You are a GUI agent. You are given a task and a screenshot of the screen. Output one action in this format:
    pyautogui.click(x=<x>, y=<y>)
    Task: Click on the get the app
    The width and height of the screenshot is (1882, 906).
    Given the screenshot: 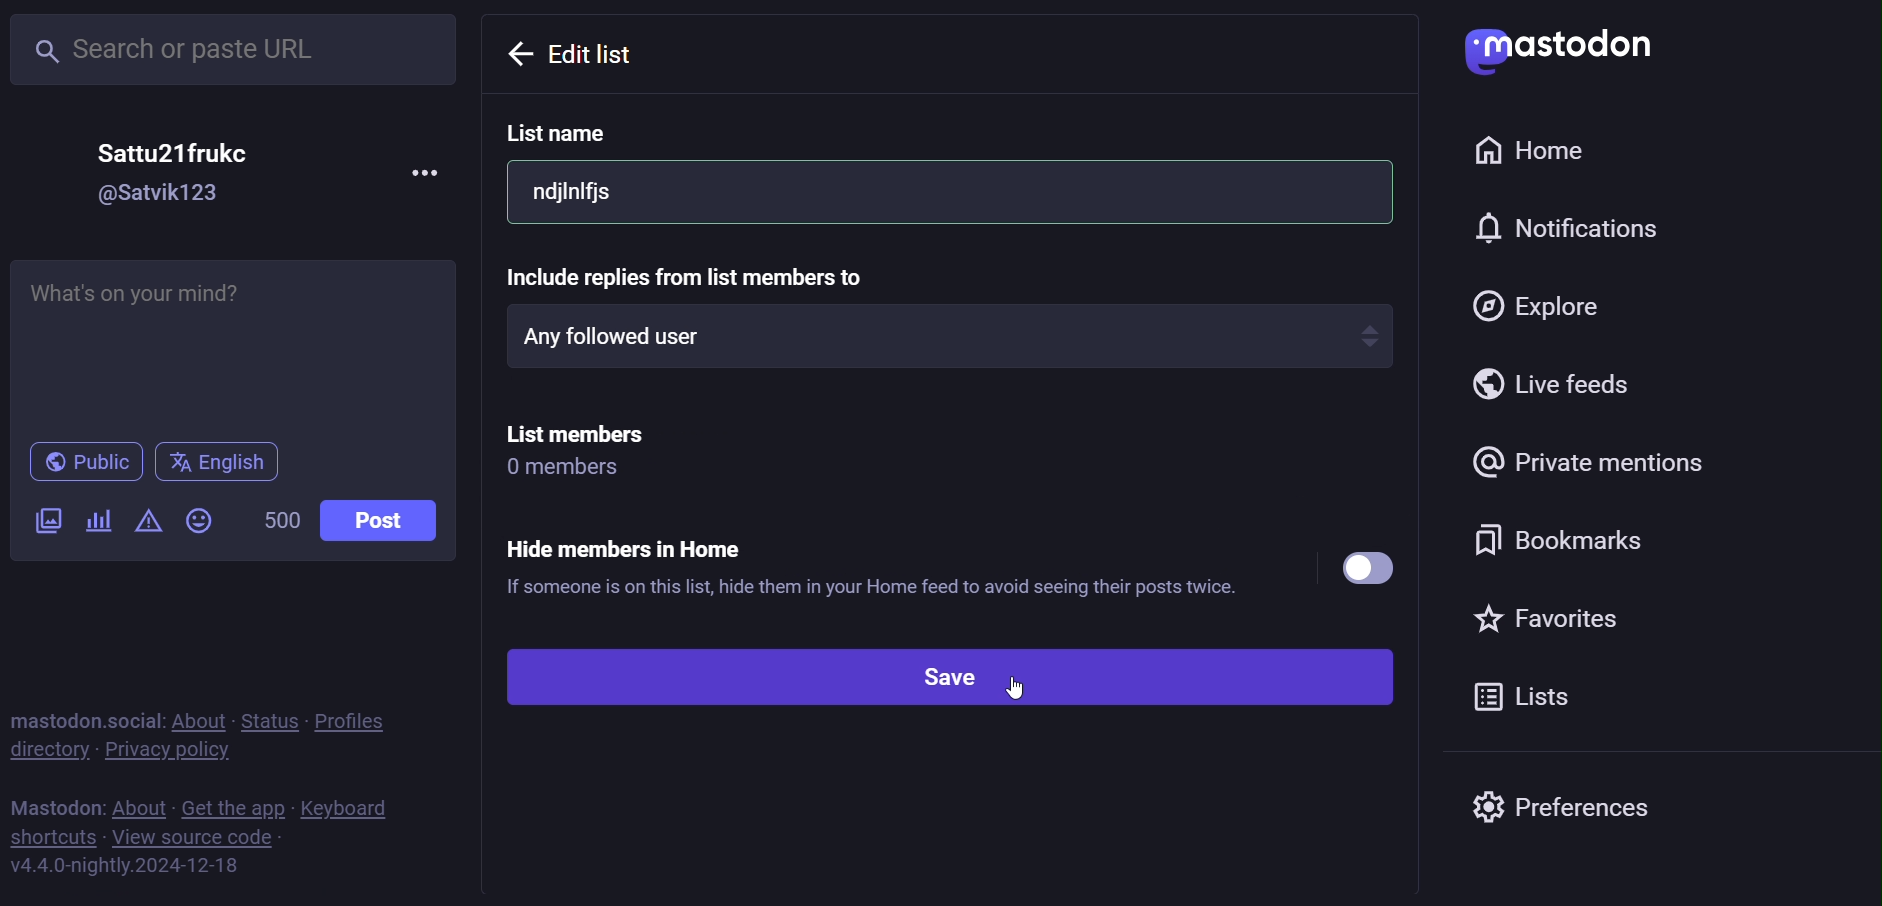 What is the action you would take?
    pyautogui.click(x=235, y=807)
    